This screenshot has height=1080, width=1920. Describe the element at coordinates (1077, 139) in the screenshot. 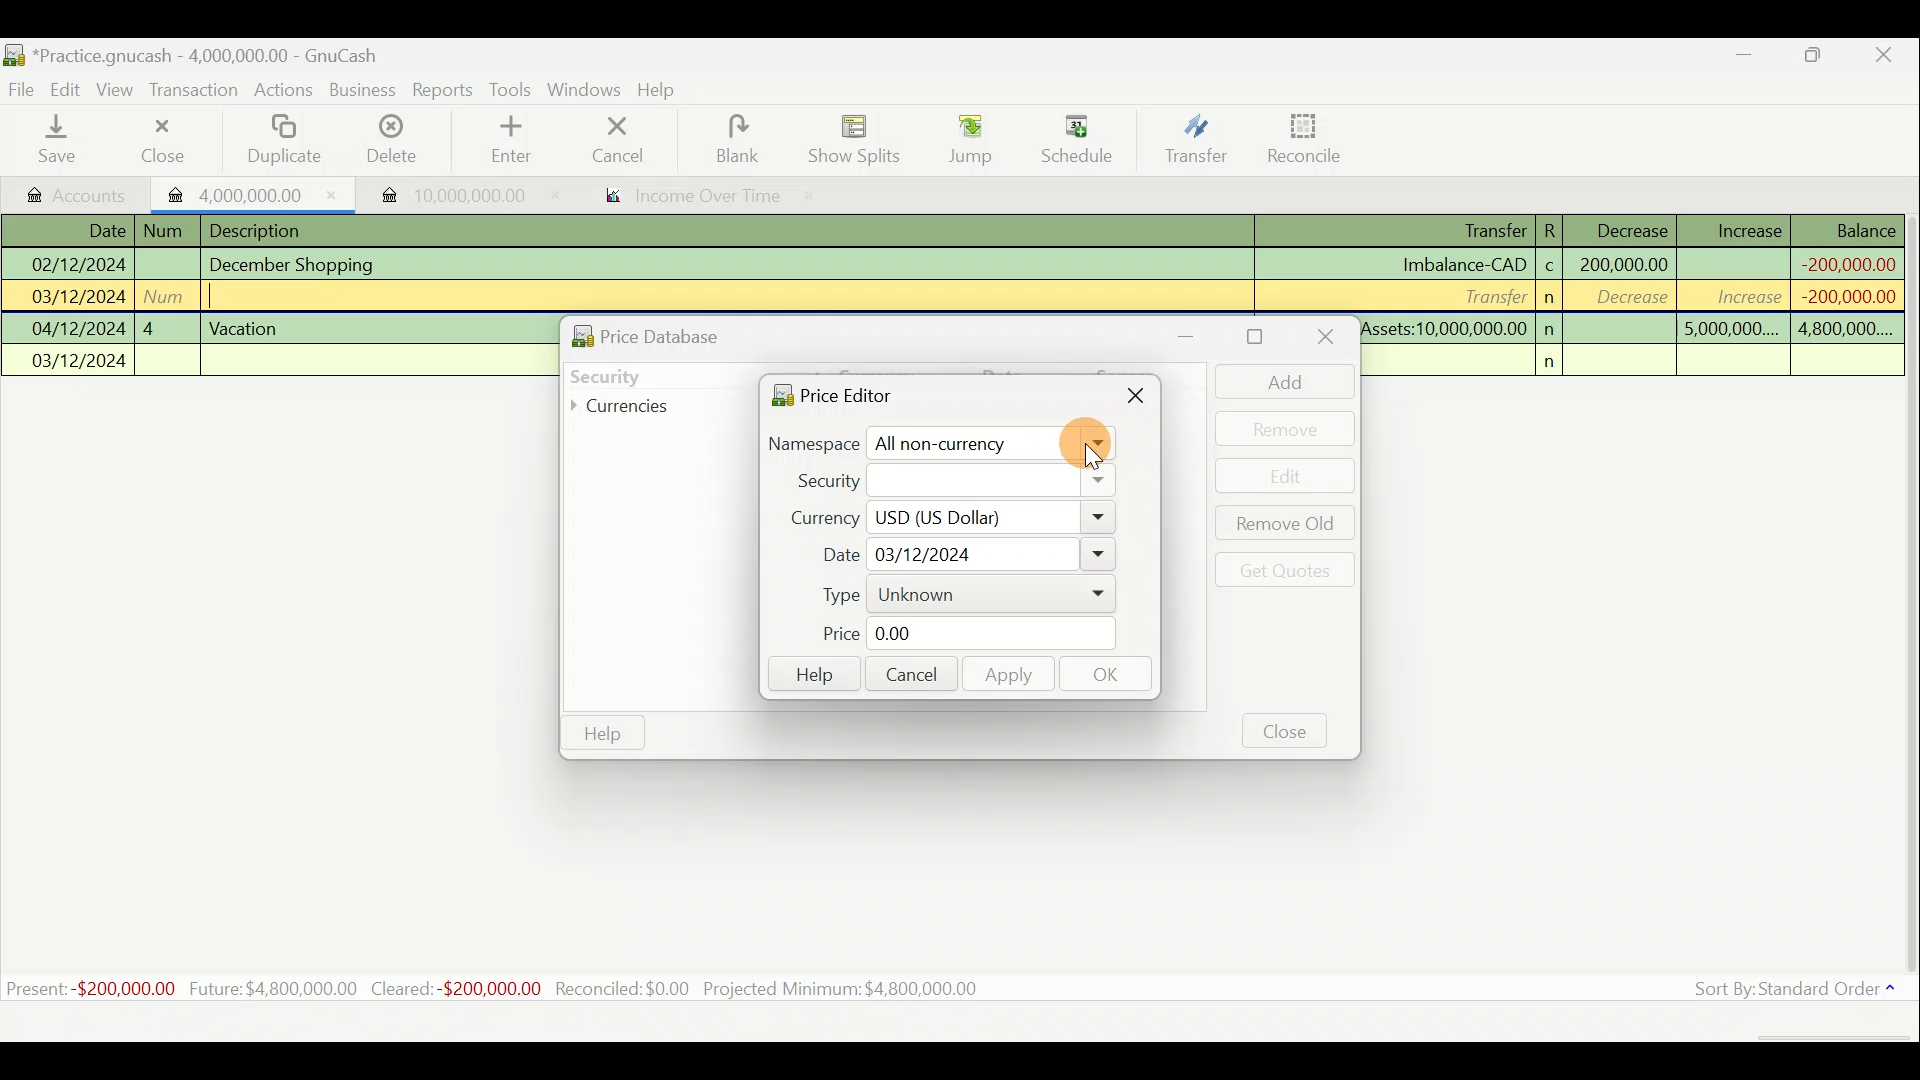

I see `Schedule` at that location.